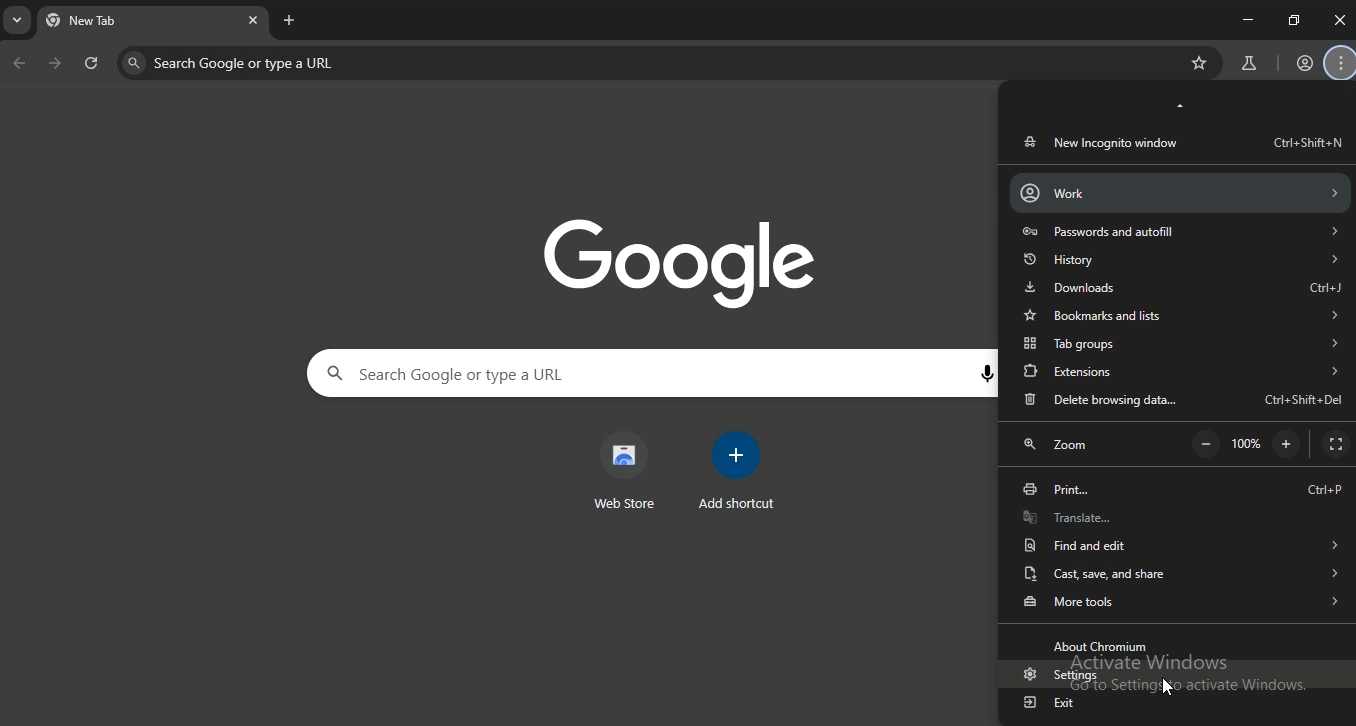  I want to click on zoom out, so click(1206, 445).